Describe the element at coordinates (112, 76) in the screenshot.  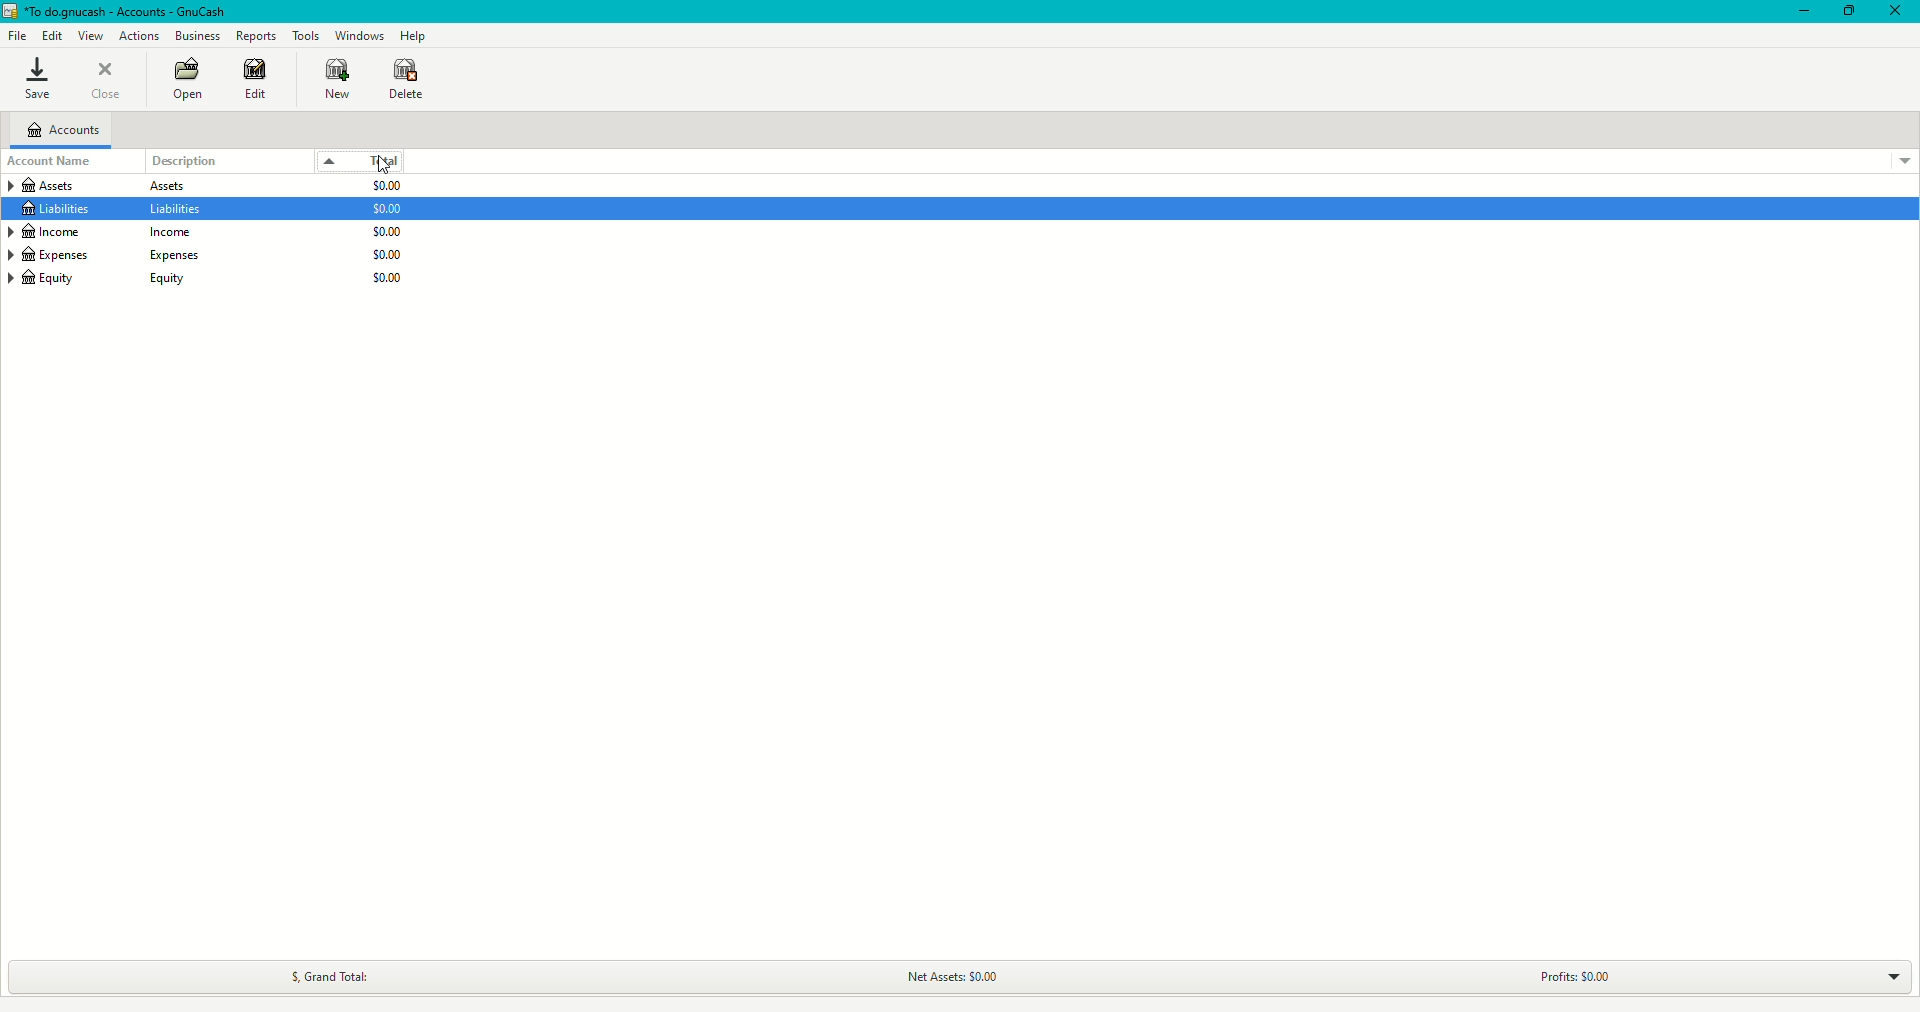
I see `Close` at that location.